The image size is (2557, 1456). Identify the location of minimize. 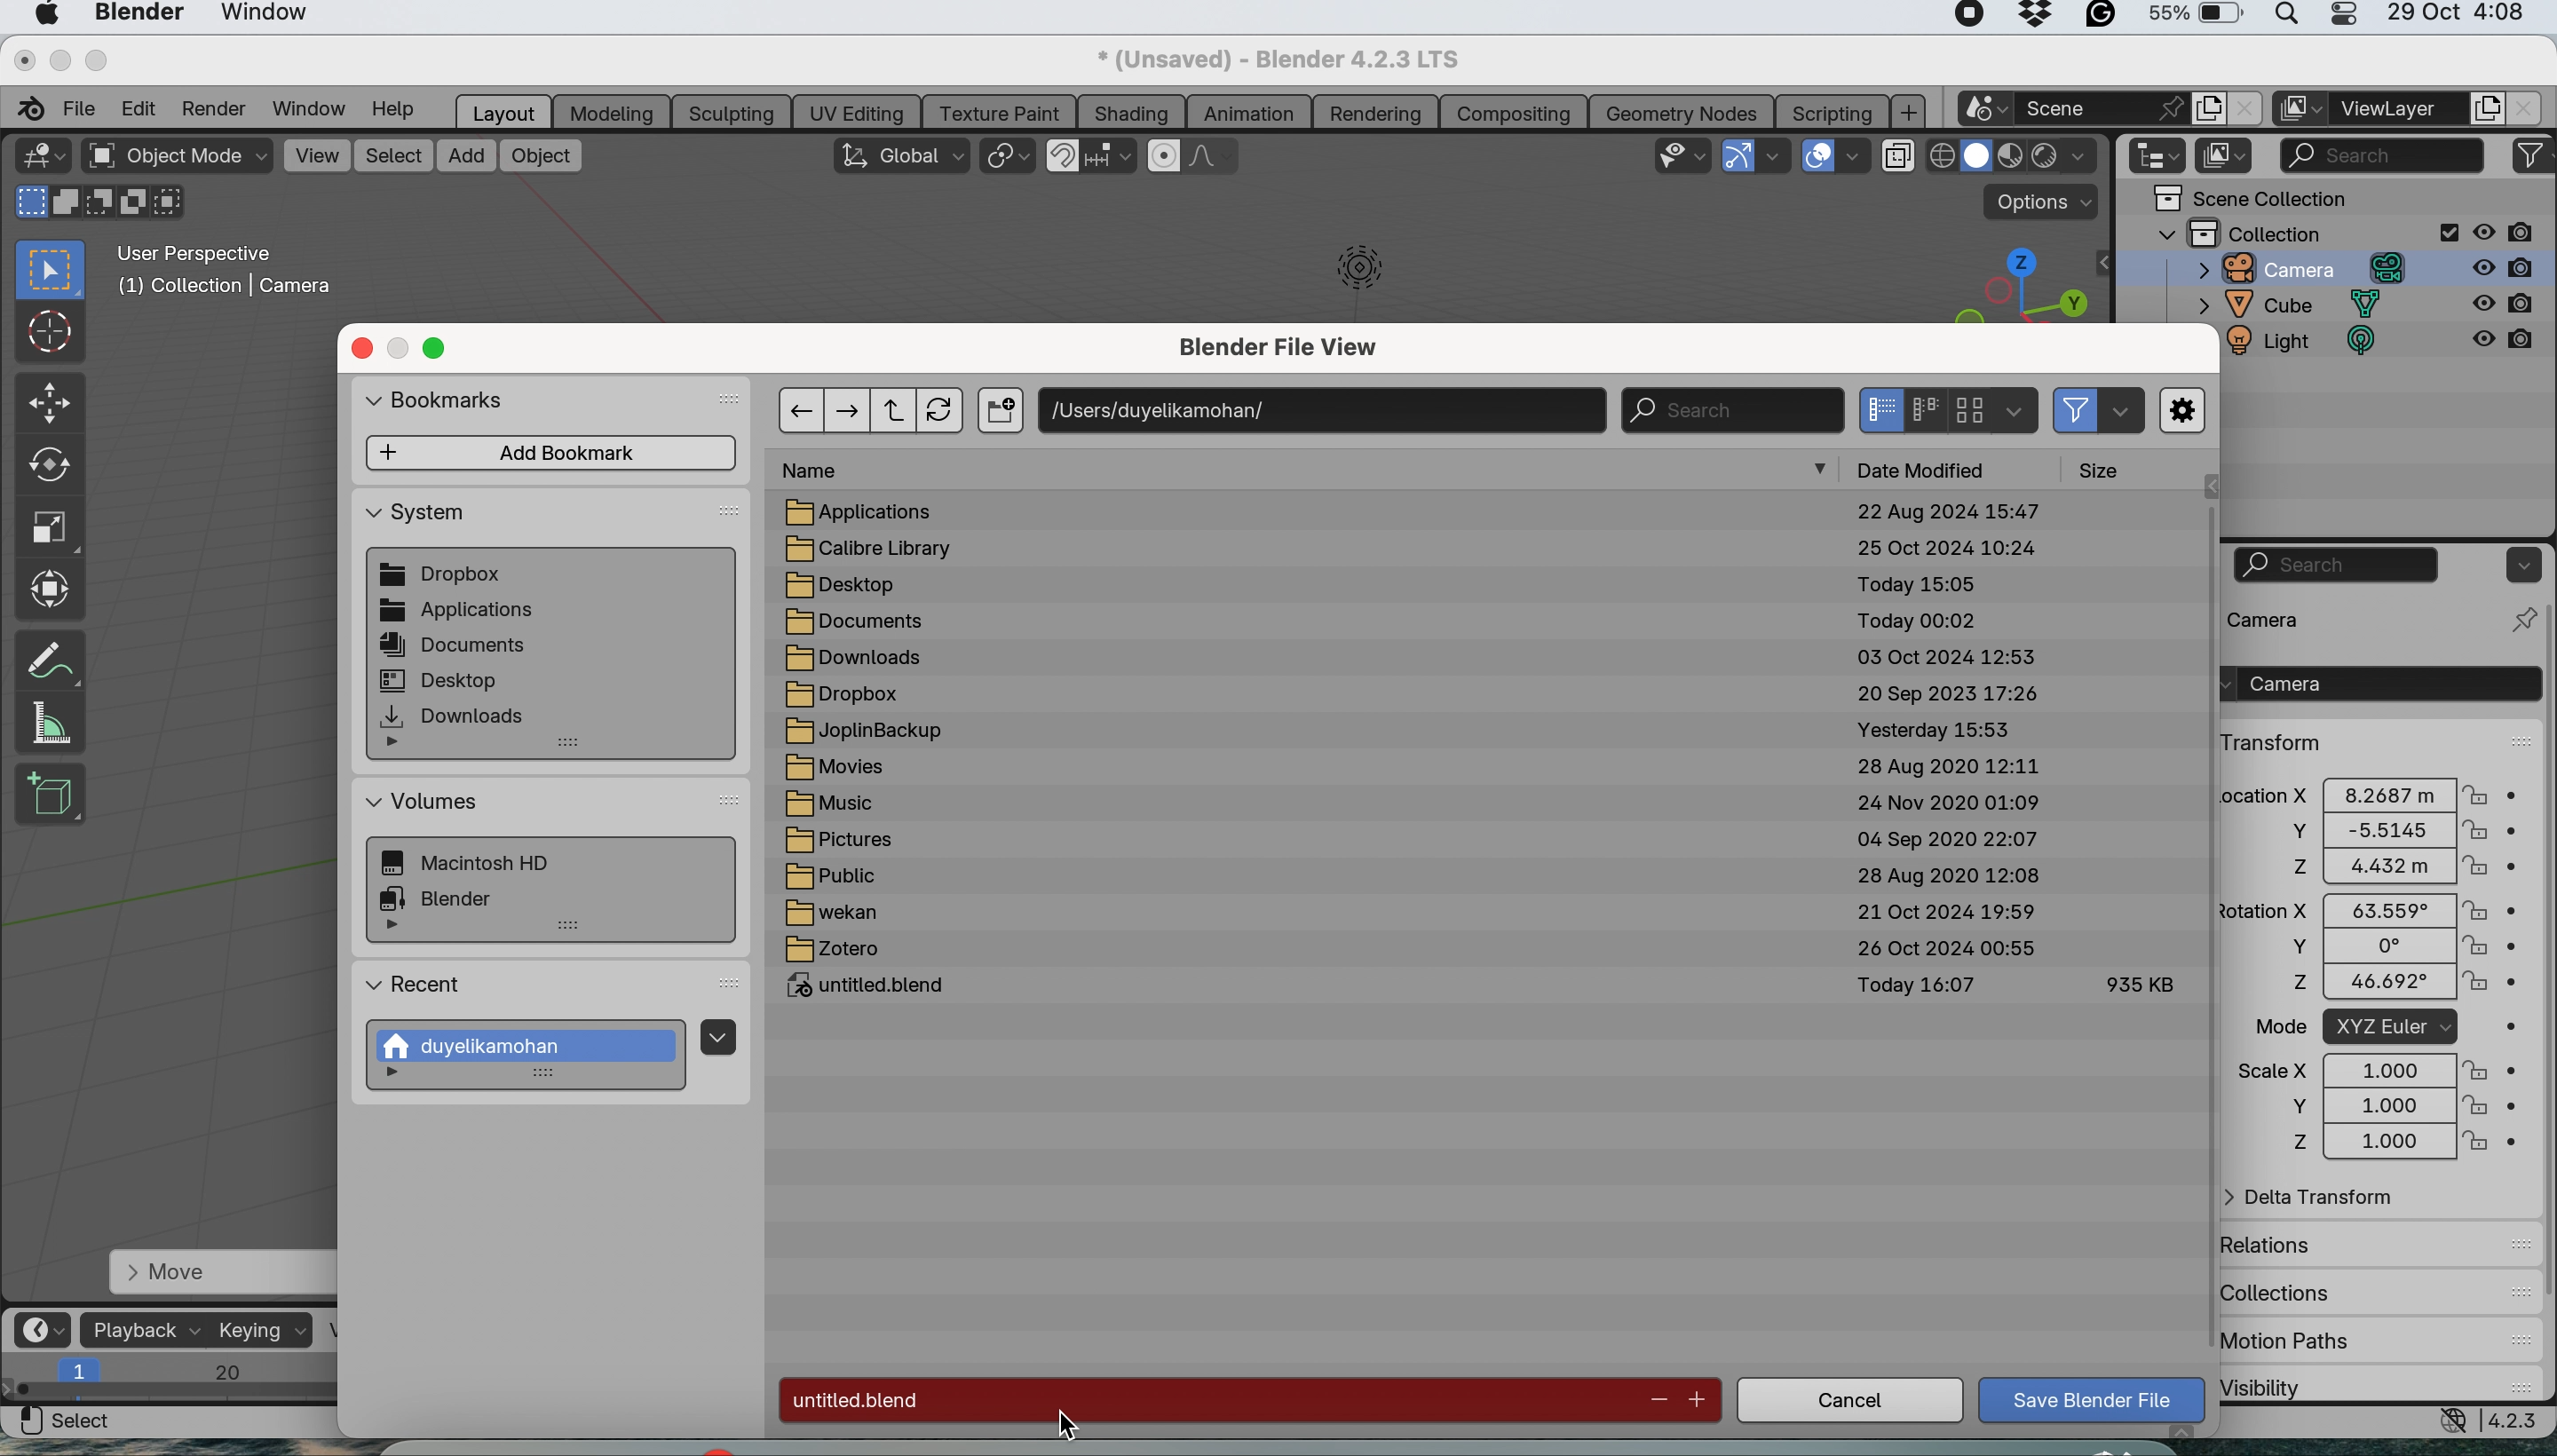
(401, 349).